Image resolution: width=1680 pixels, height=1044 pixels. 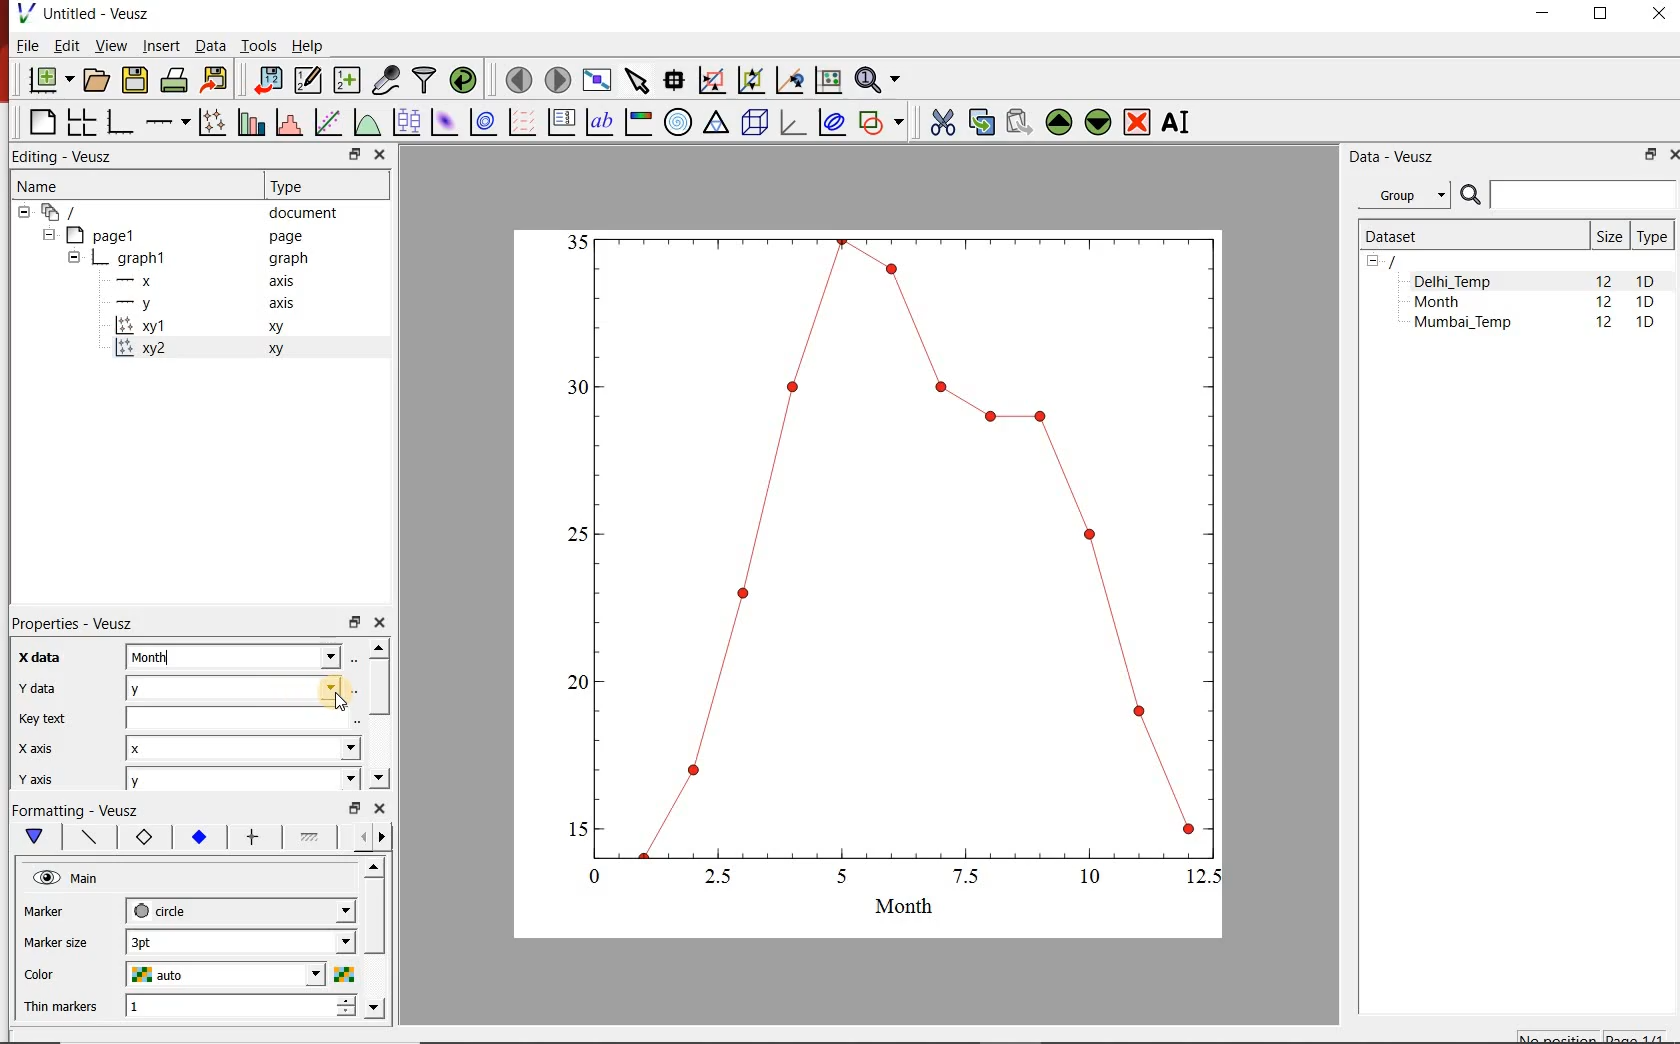 I want to click on capture remote data, so click(x=387, y=80).